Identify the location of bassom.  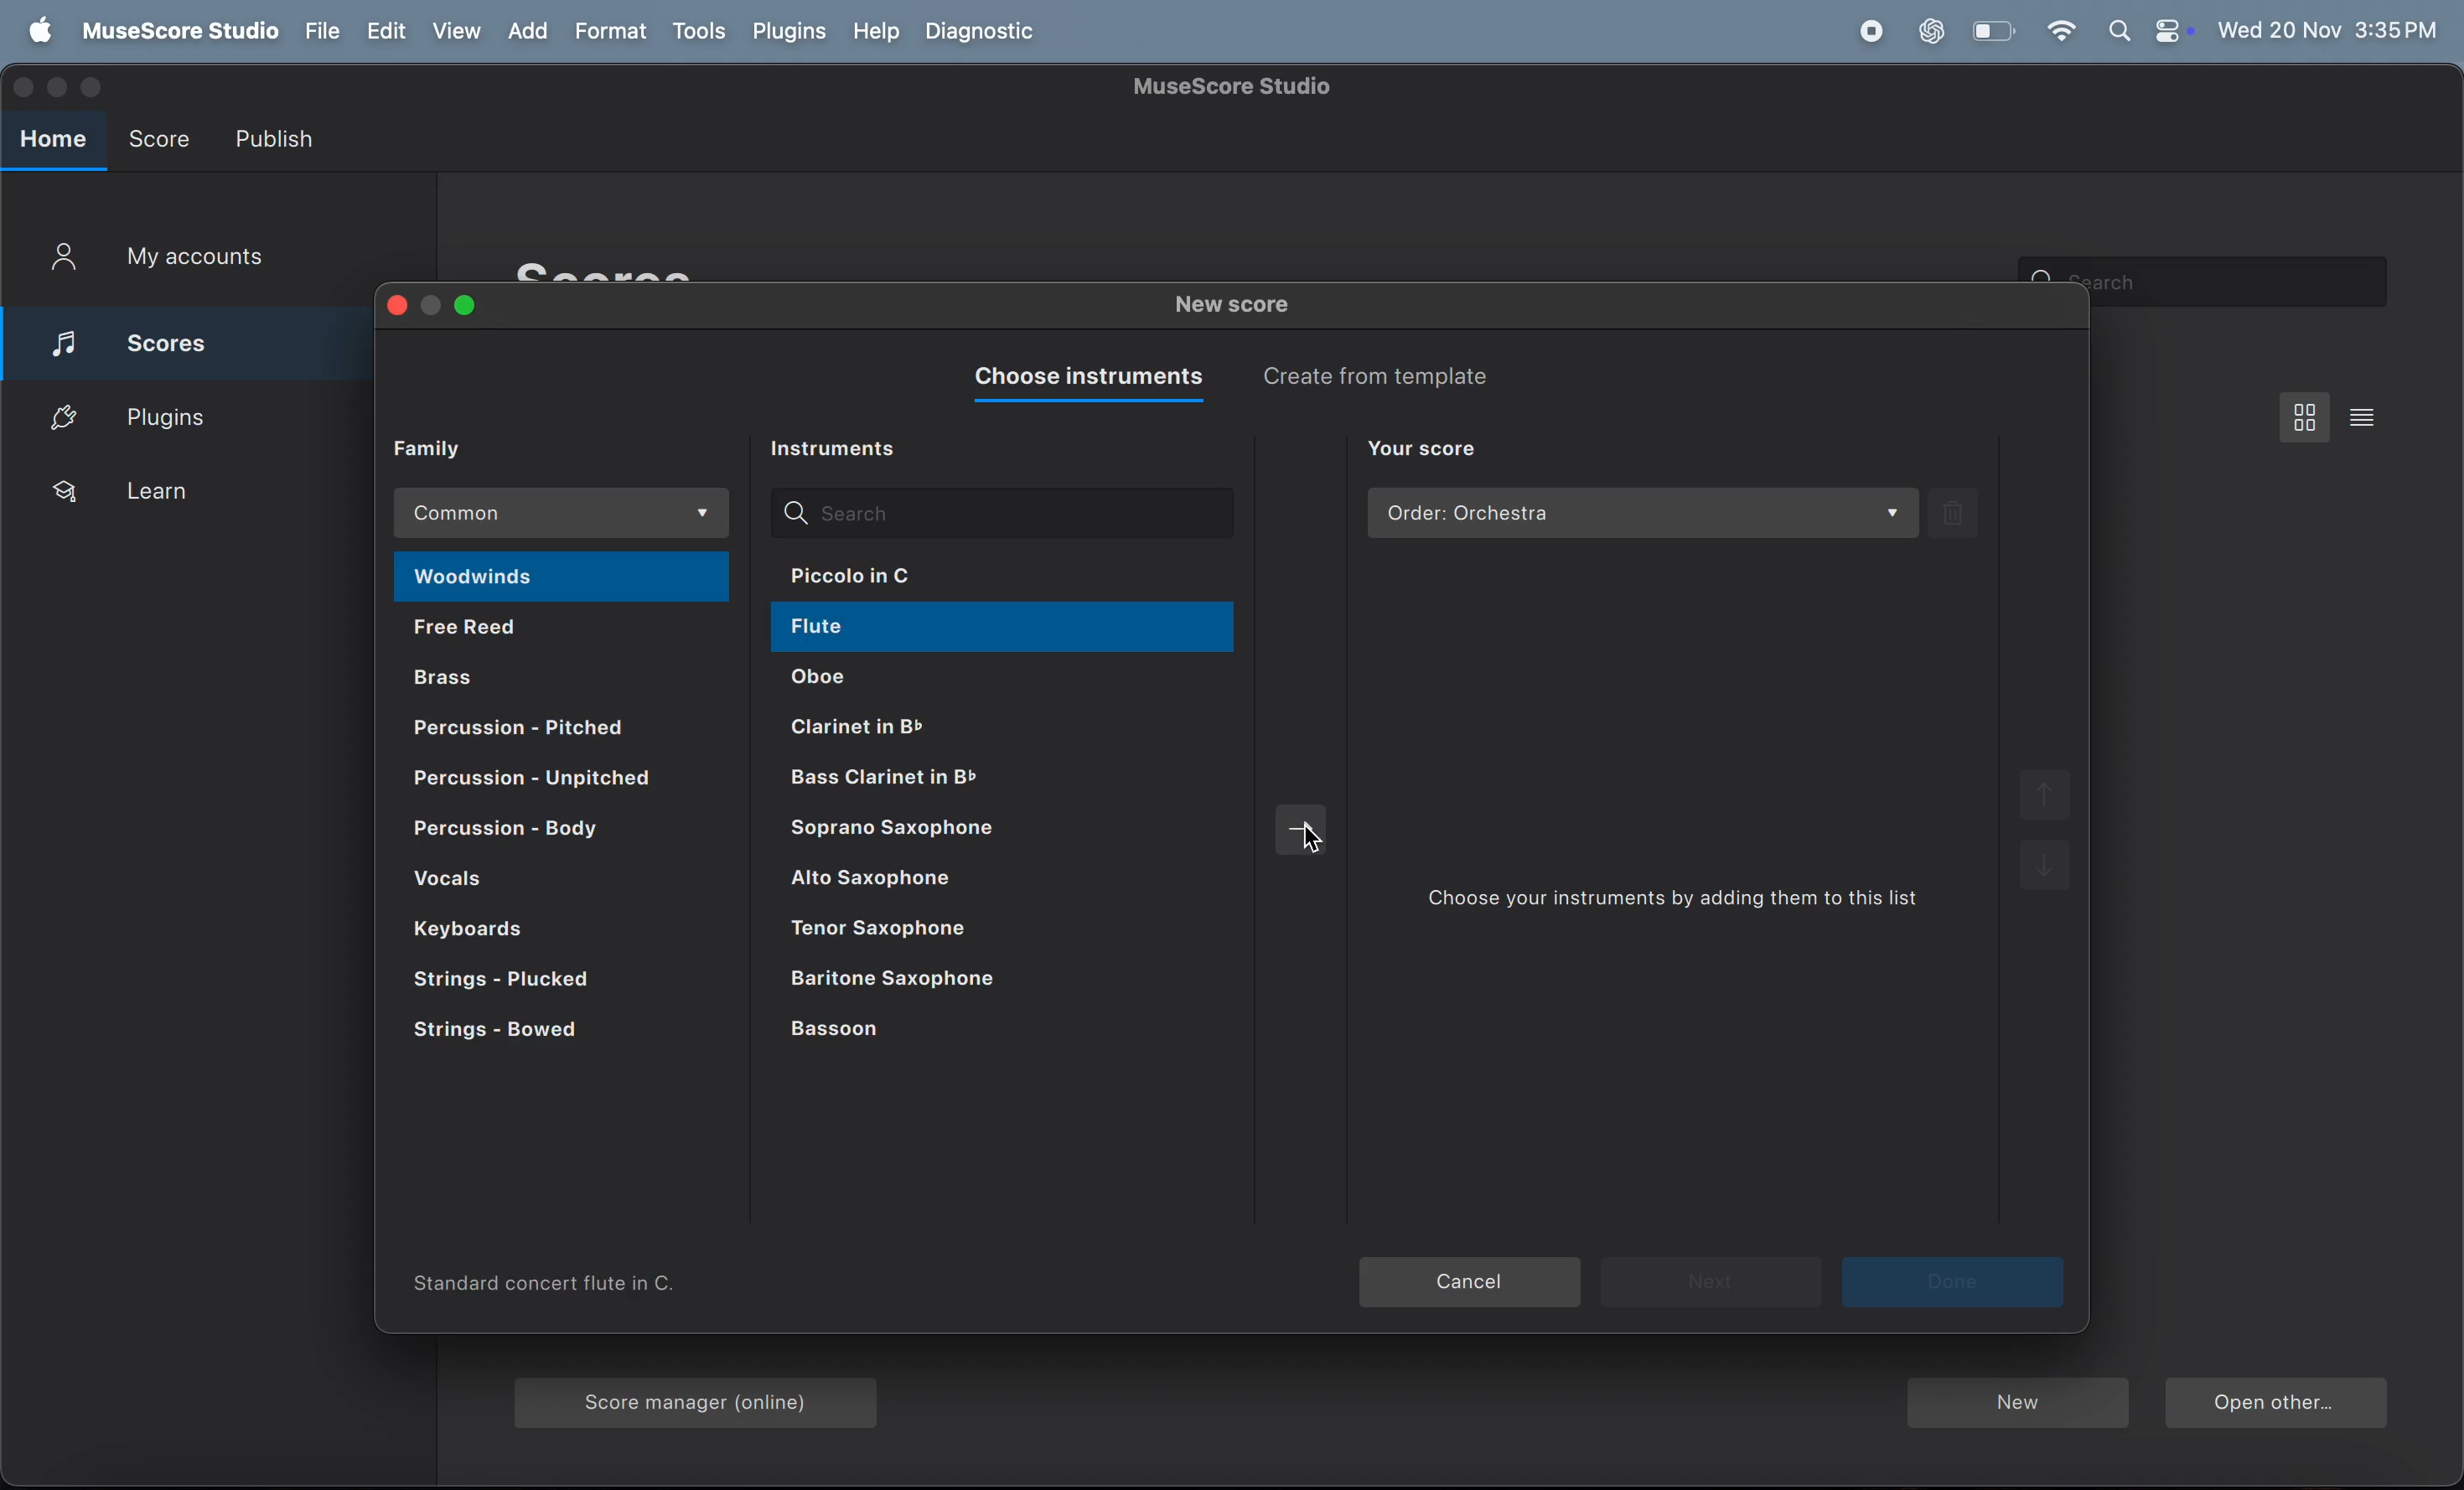
(934, 1032).